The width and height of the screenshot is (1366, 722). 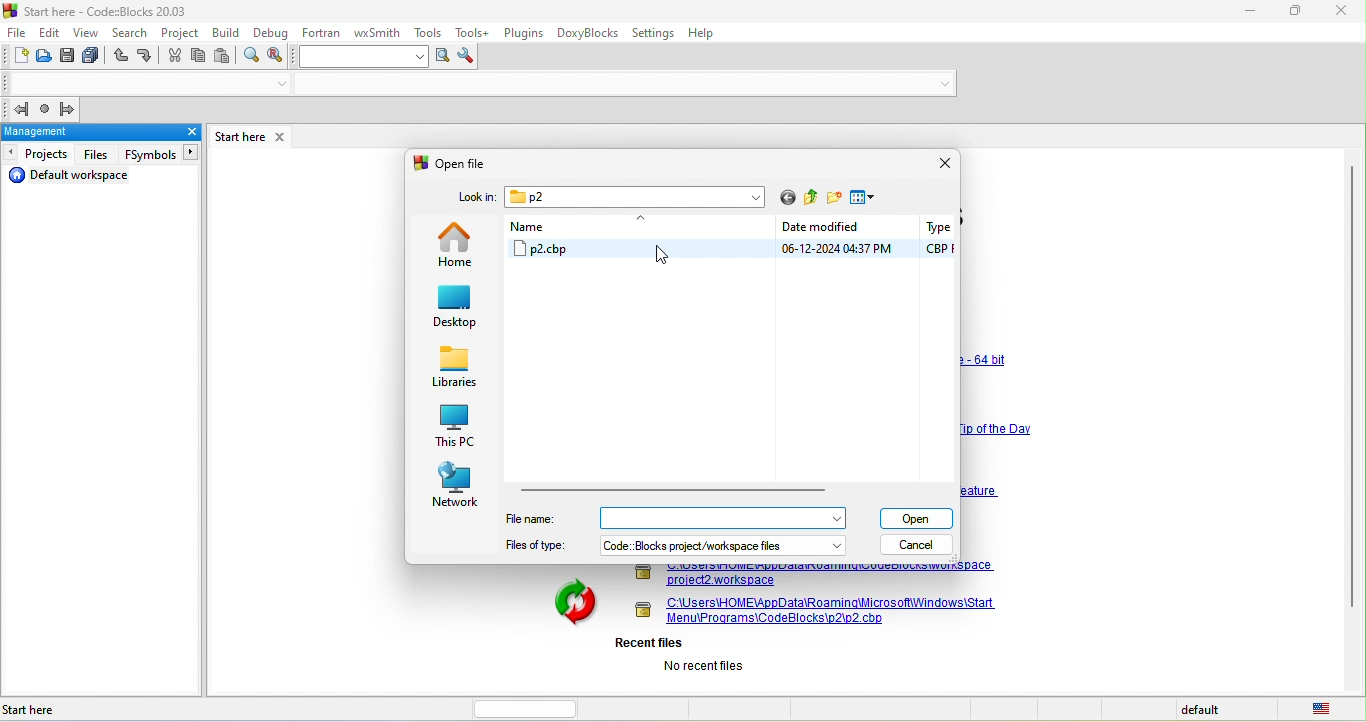 I want to click on title, so click(x=98, y=11).